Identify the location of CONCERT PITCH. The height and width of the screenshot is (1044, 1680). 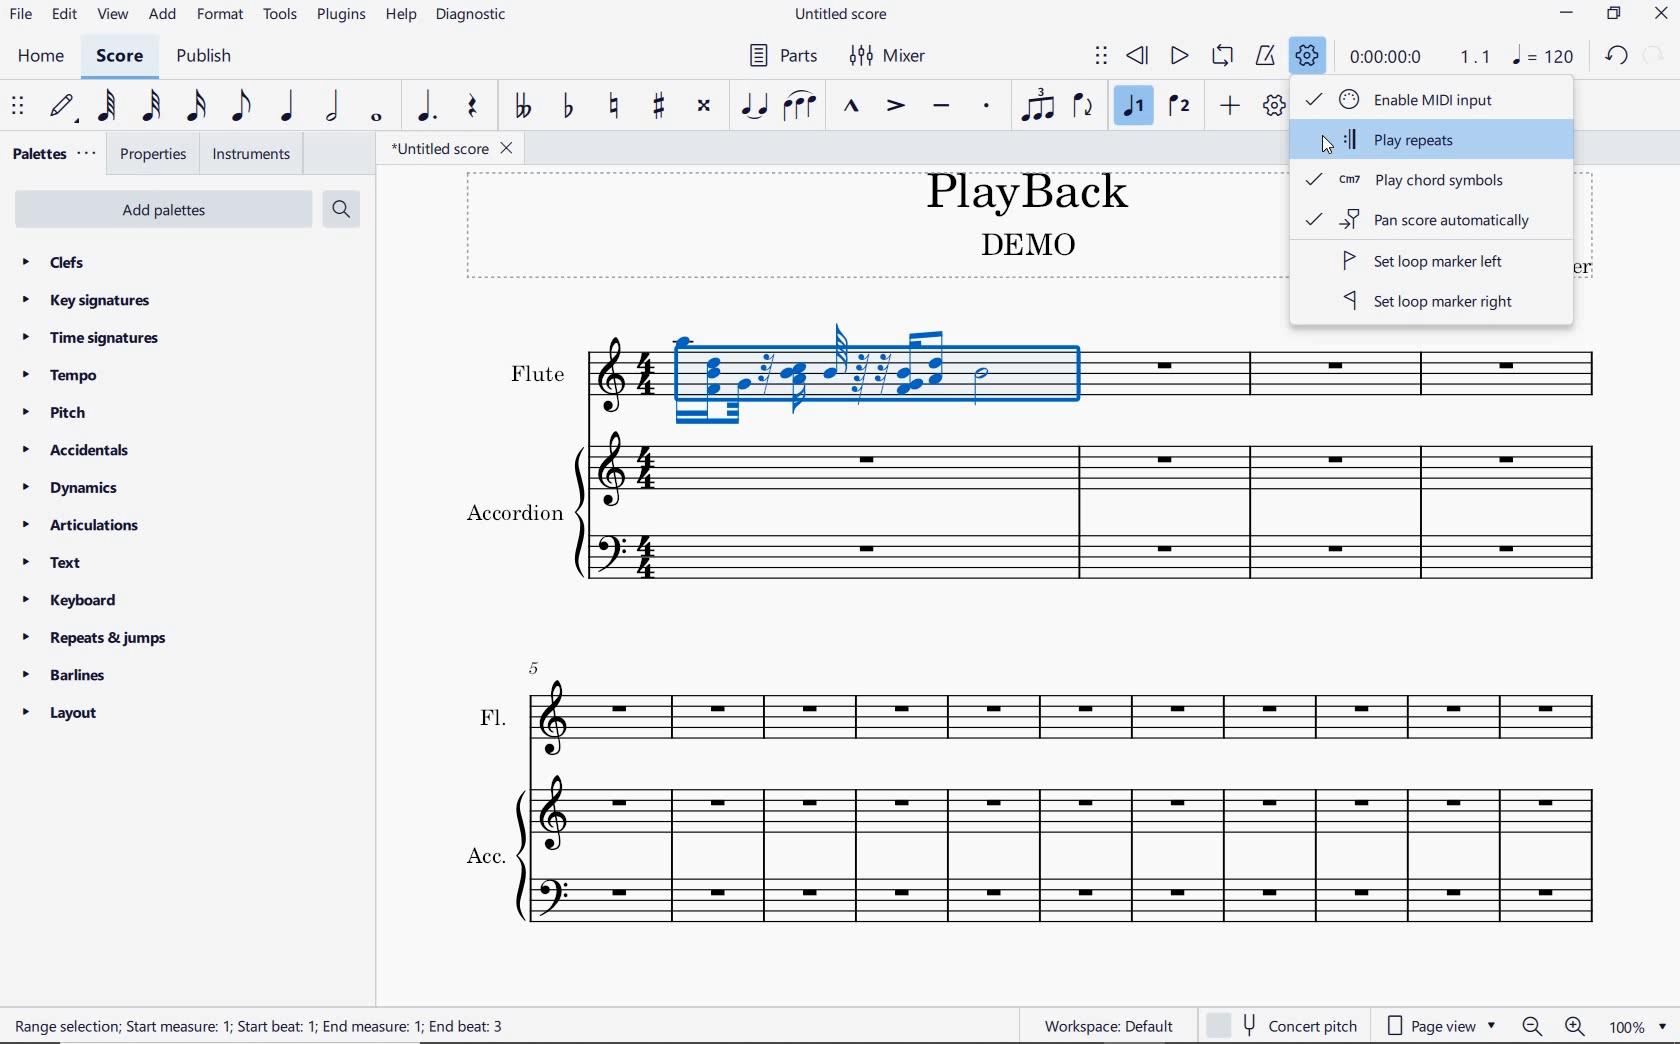
(1284, 1025).